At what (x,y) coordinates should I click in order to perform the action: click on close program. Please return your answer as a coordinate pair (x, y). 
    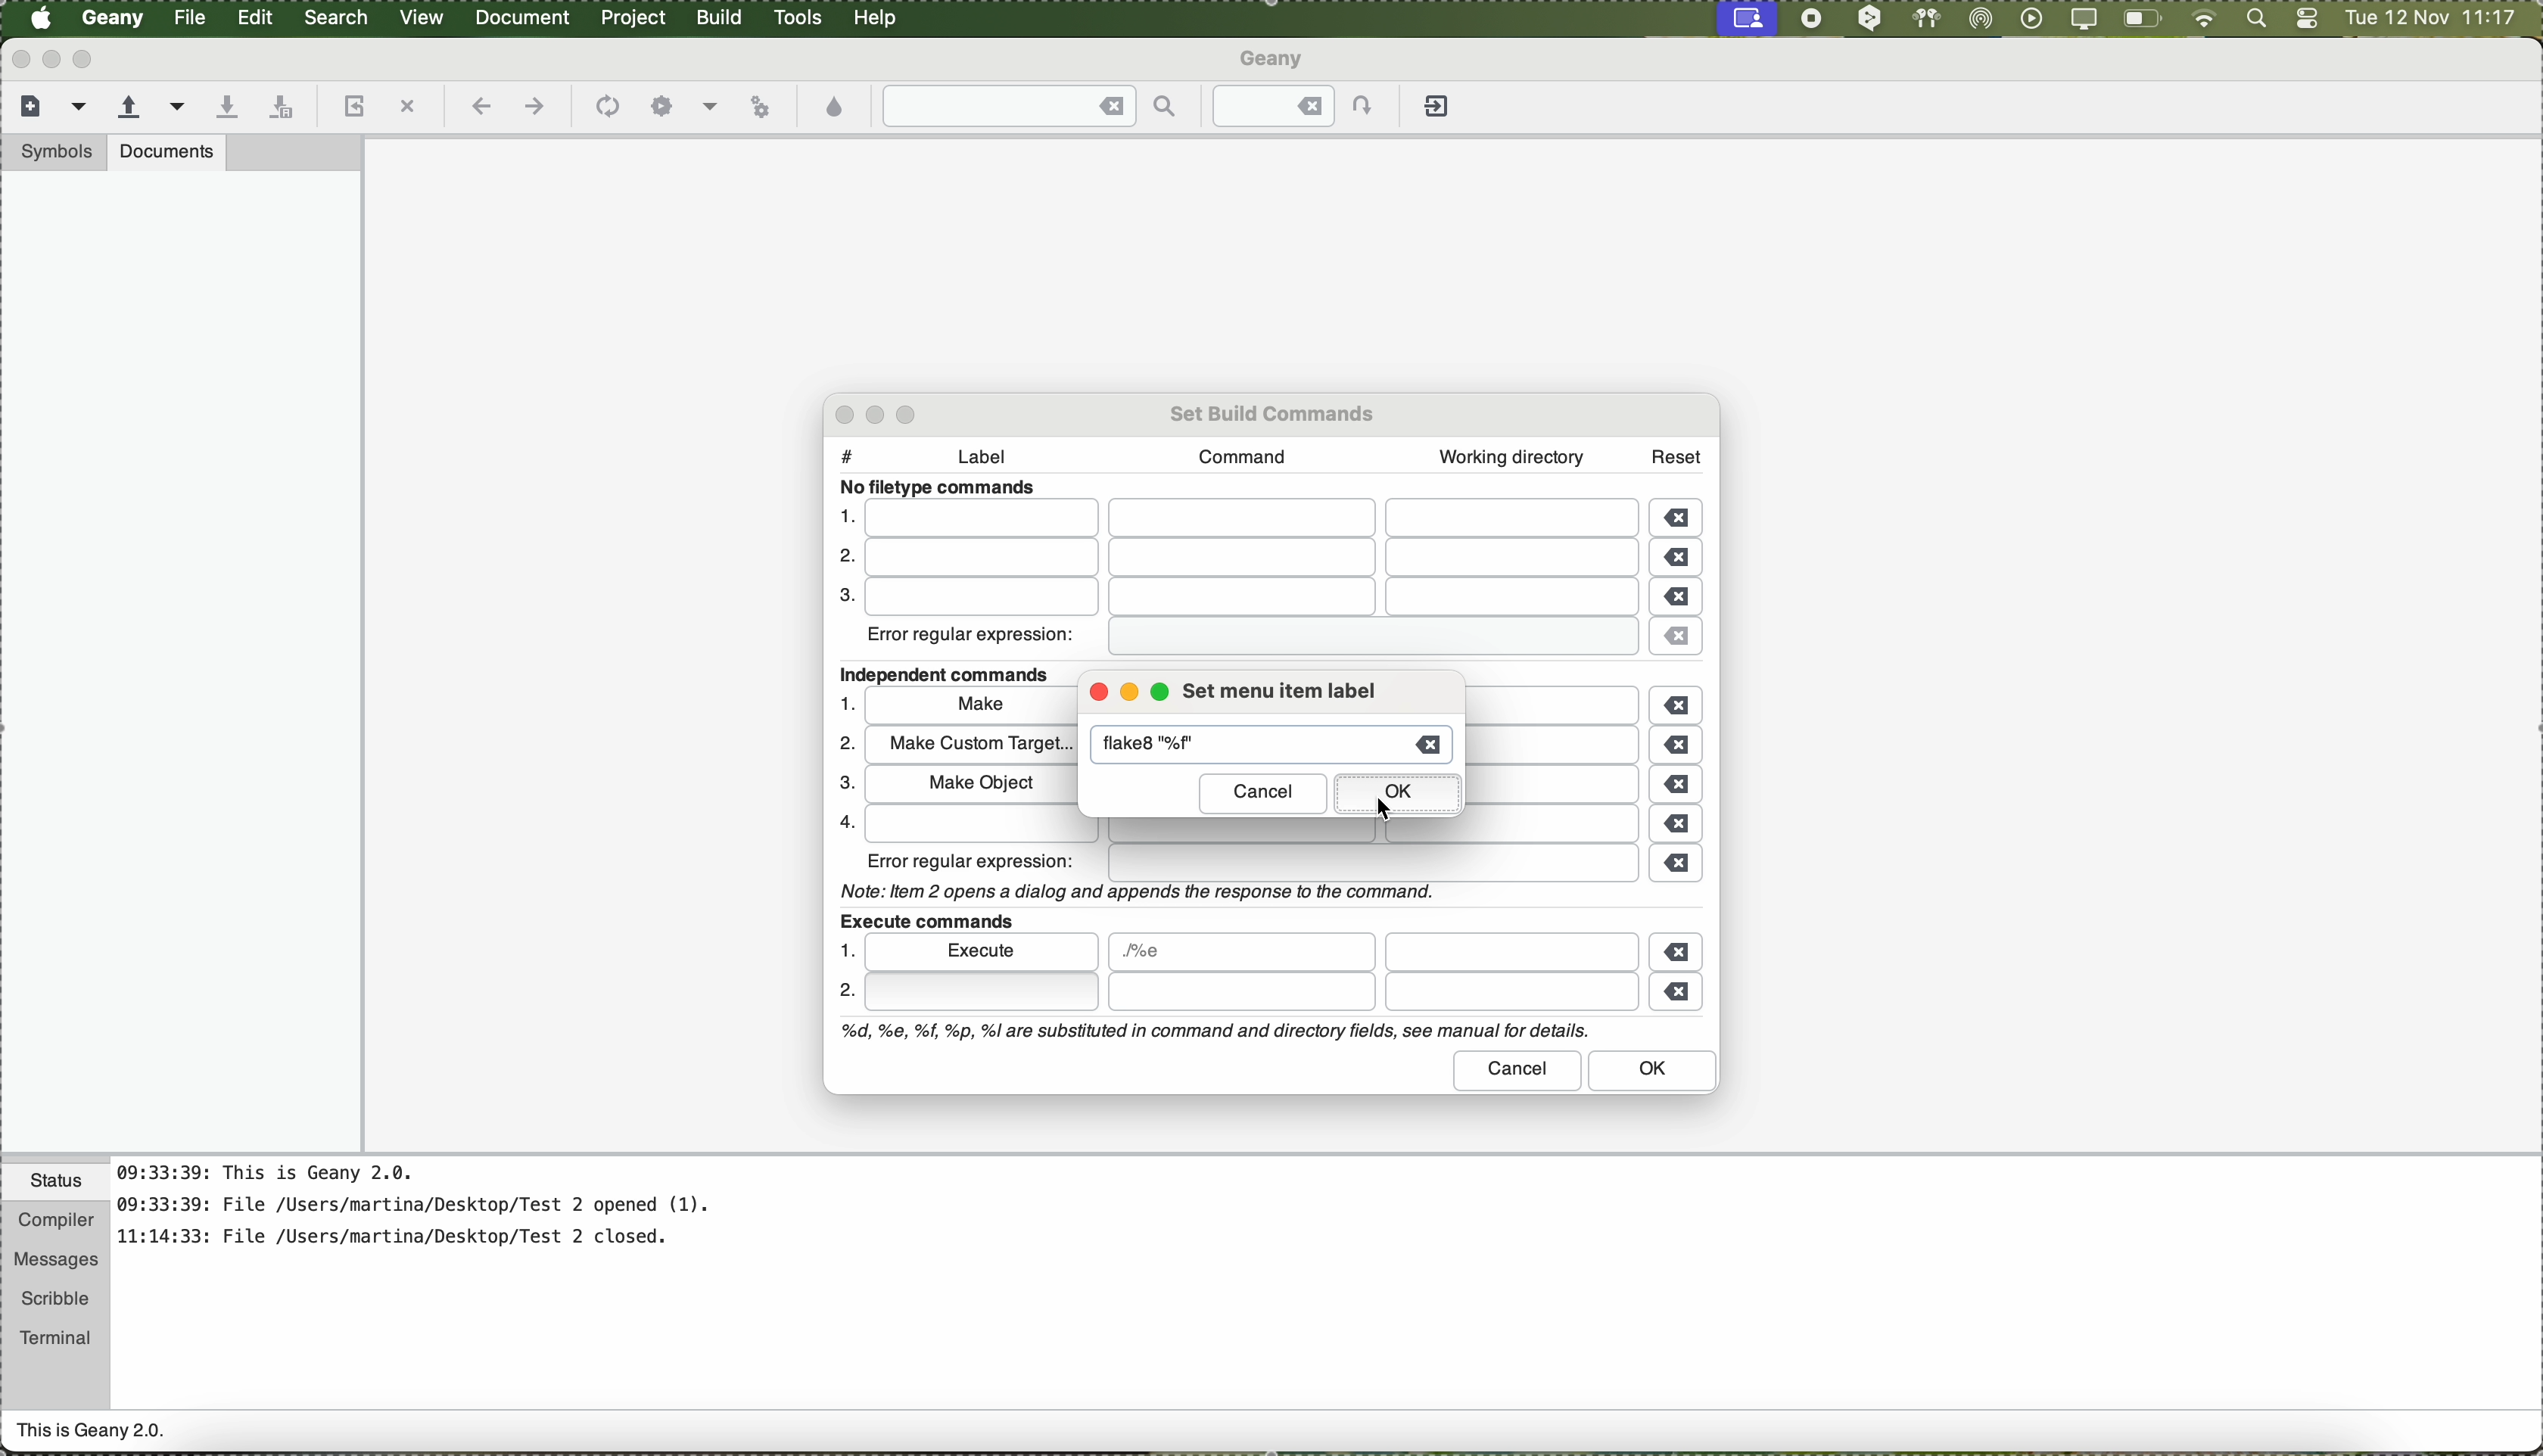
    Looking at the image, I should click on (17, 58).